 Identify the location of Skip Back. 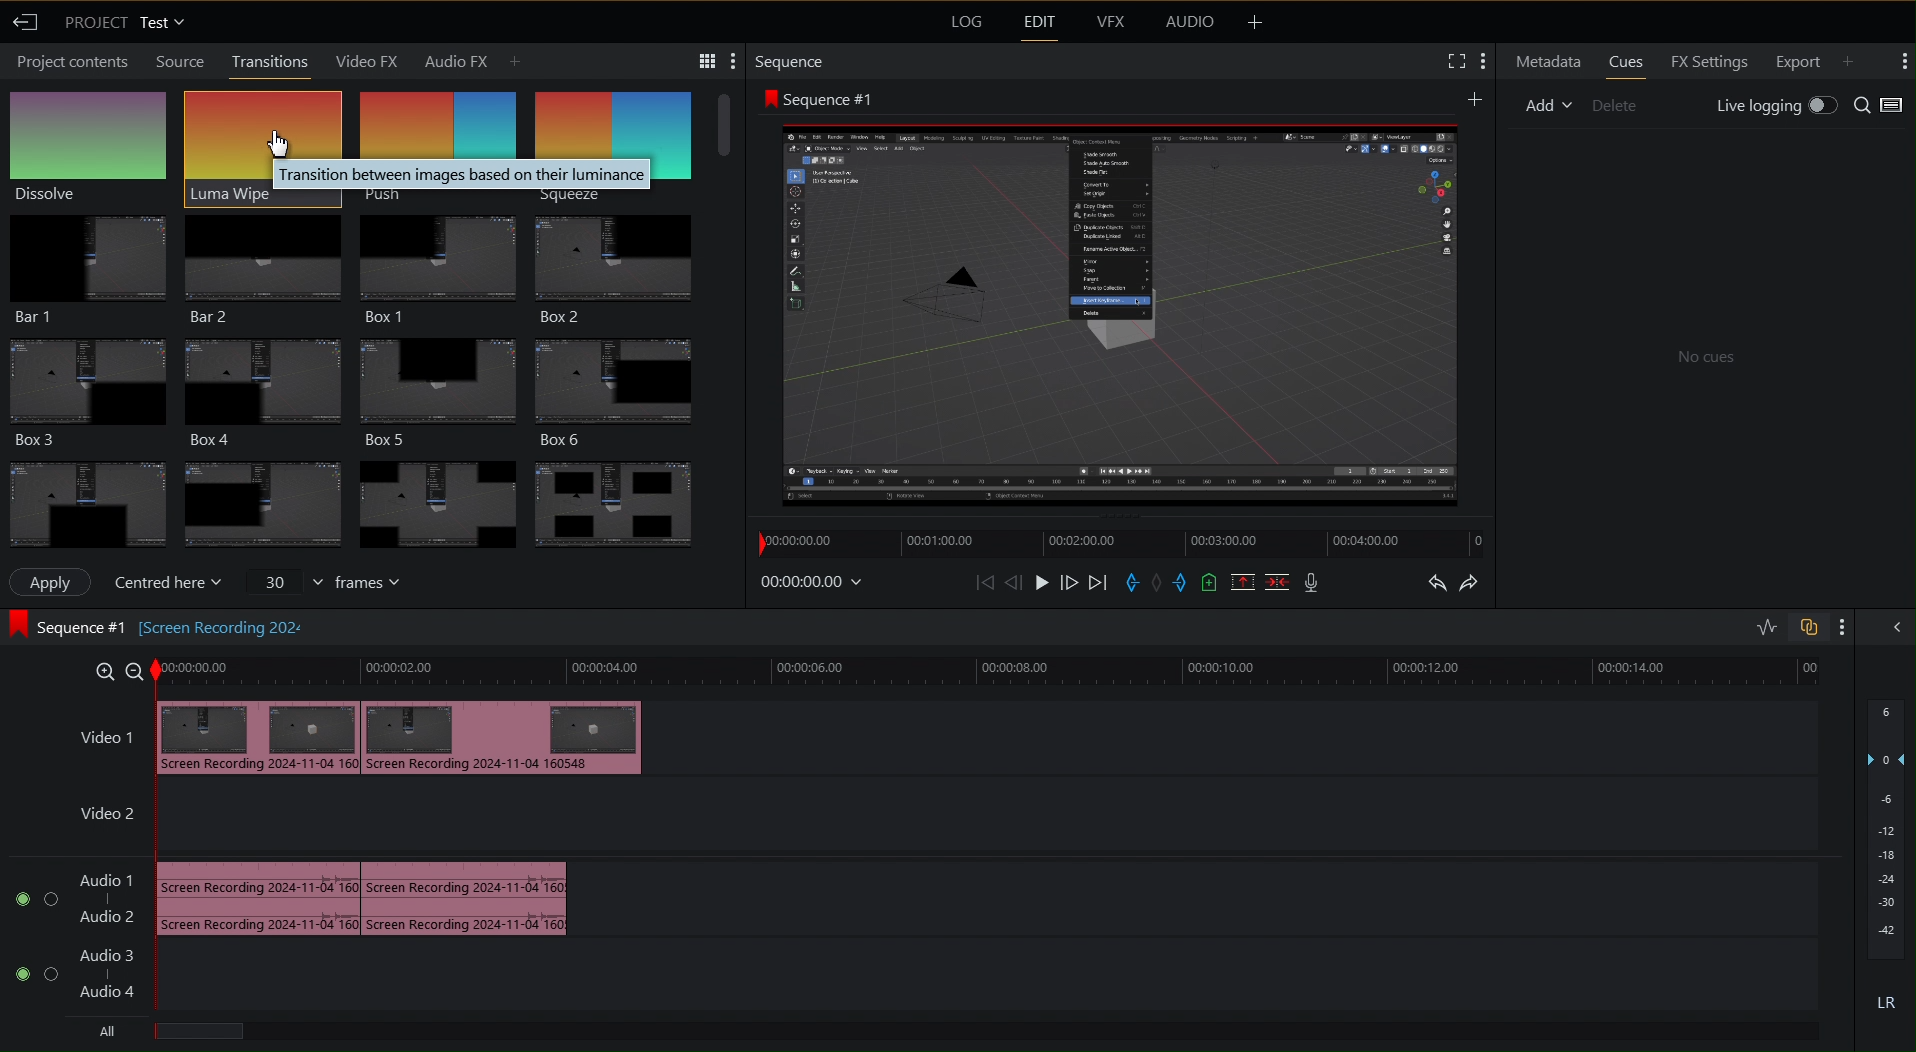
(984, 583).